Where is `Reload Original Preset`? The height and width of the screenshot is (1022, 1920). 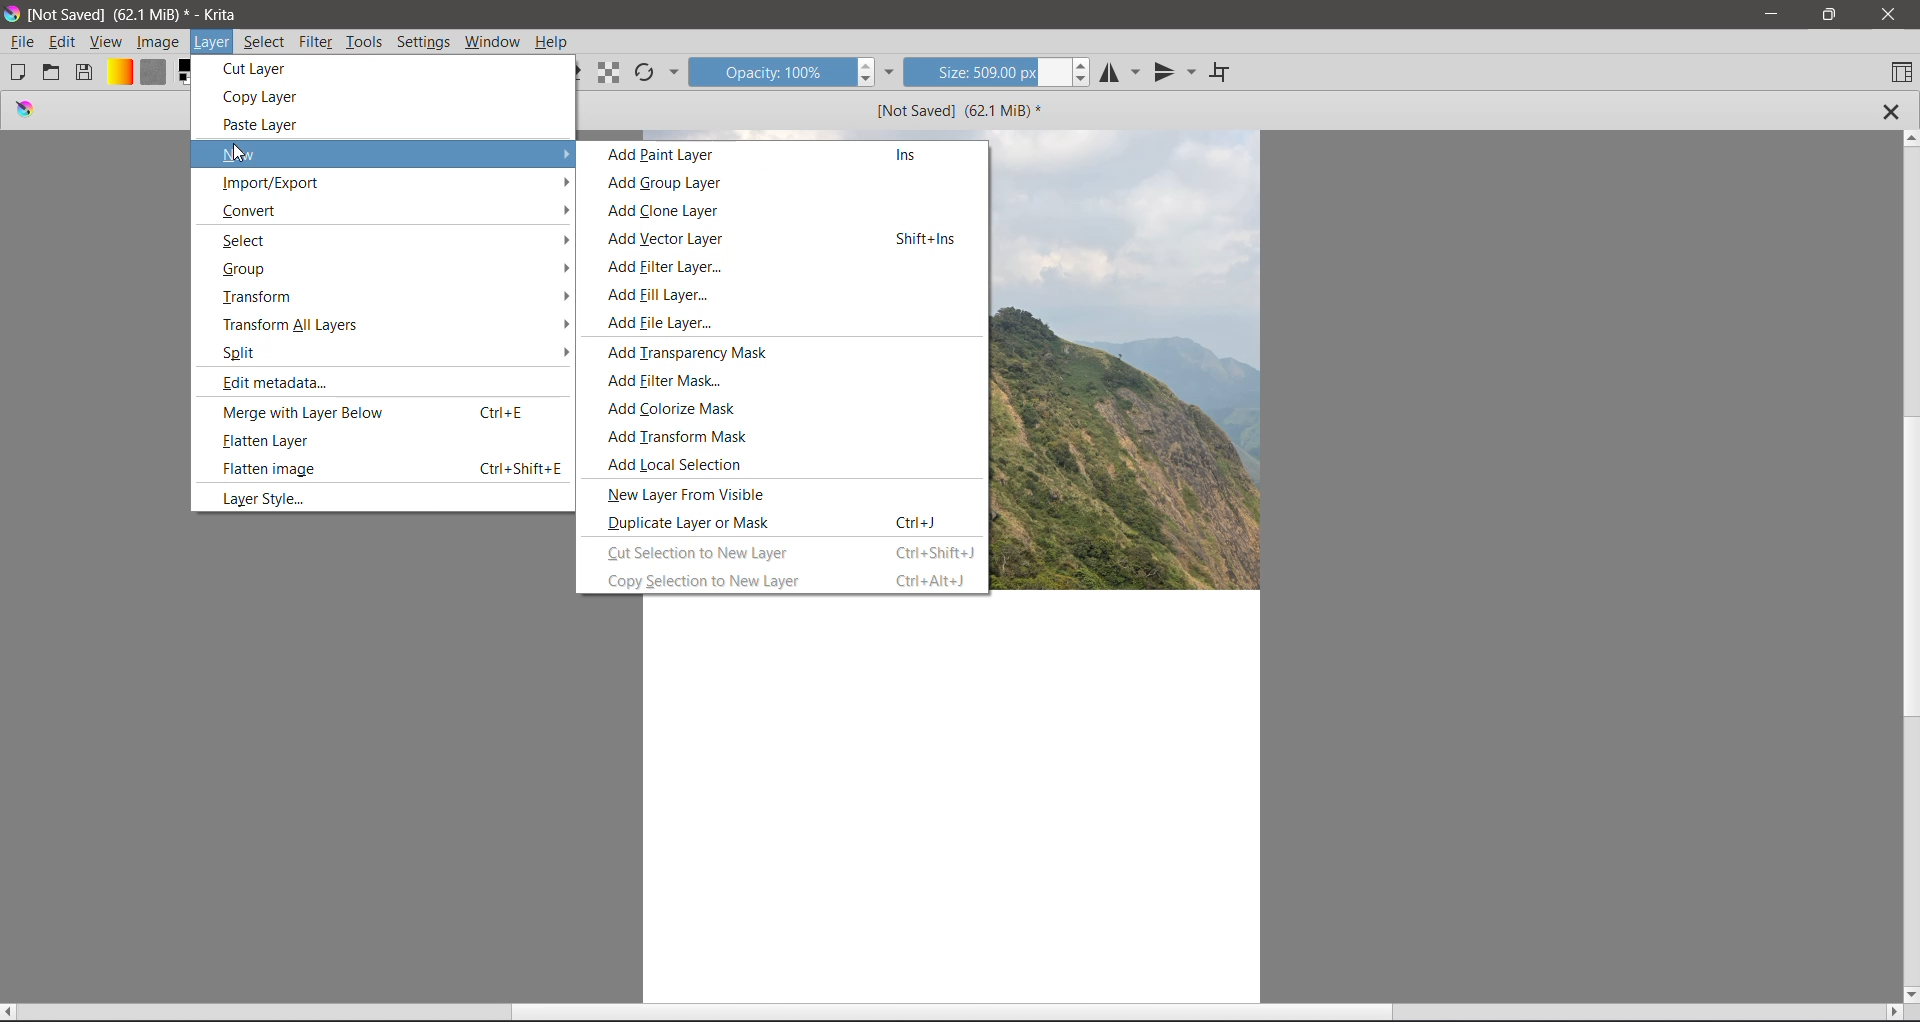
Reload Original Preset is located at coordinates (646, 72).